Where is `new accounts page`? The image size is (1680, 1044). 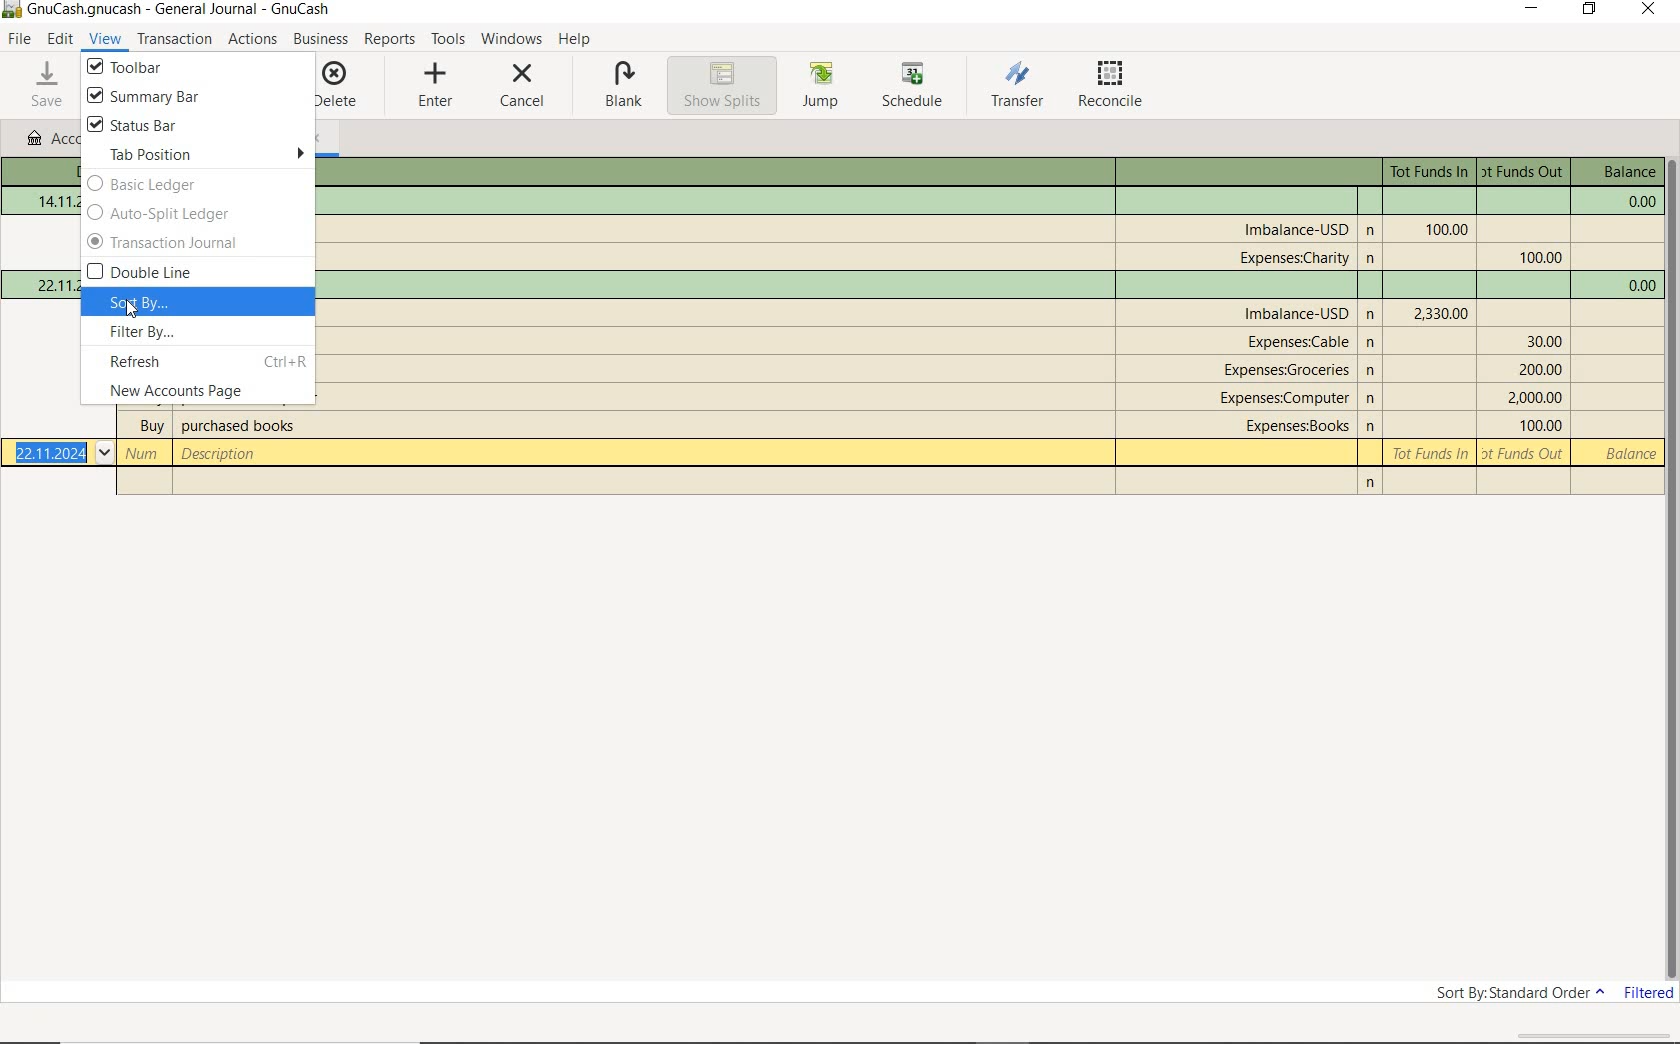 new accounts page is located at coordinates (203, 392).